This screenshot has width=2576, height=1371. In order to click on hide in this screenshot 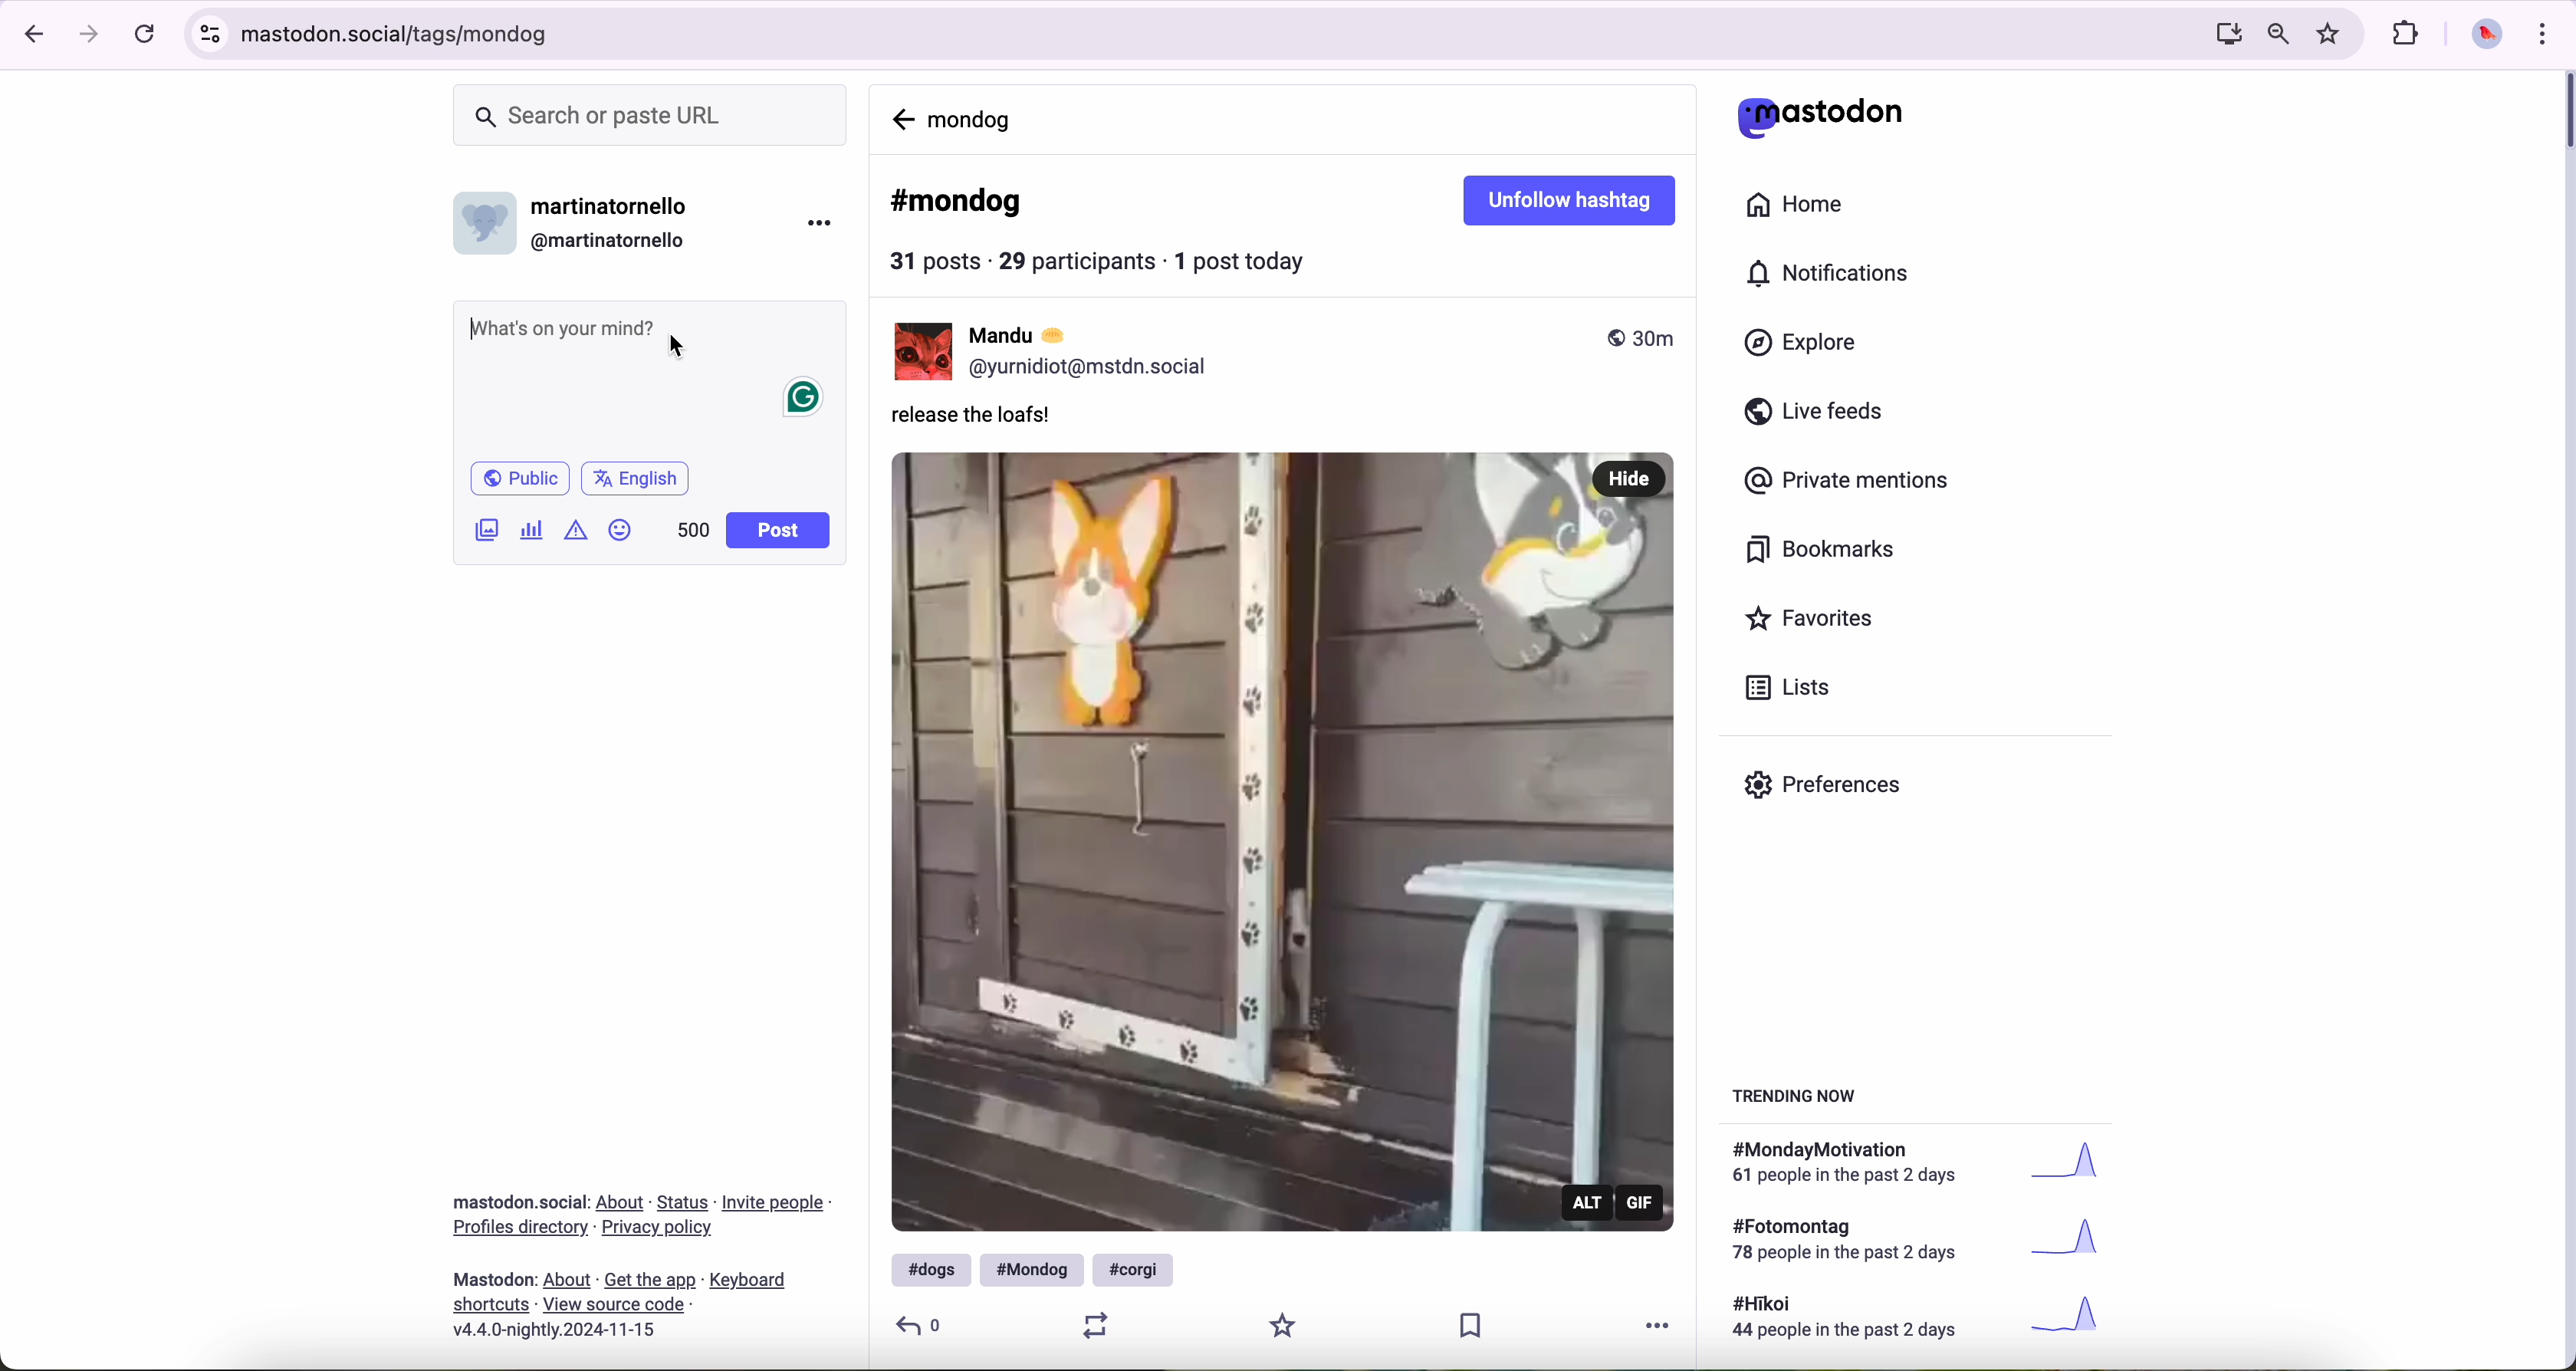, I will do `click(1631, 475)`.